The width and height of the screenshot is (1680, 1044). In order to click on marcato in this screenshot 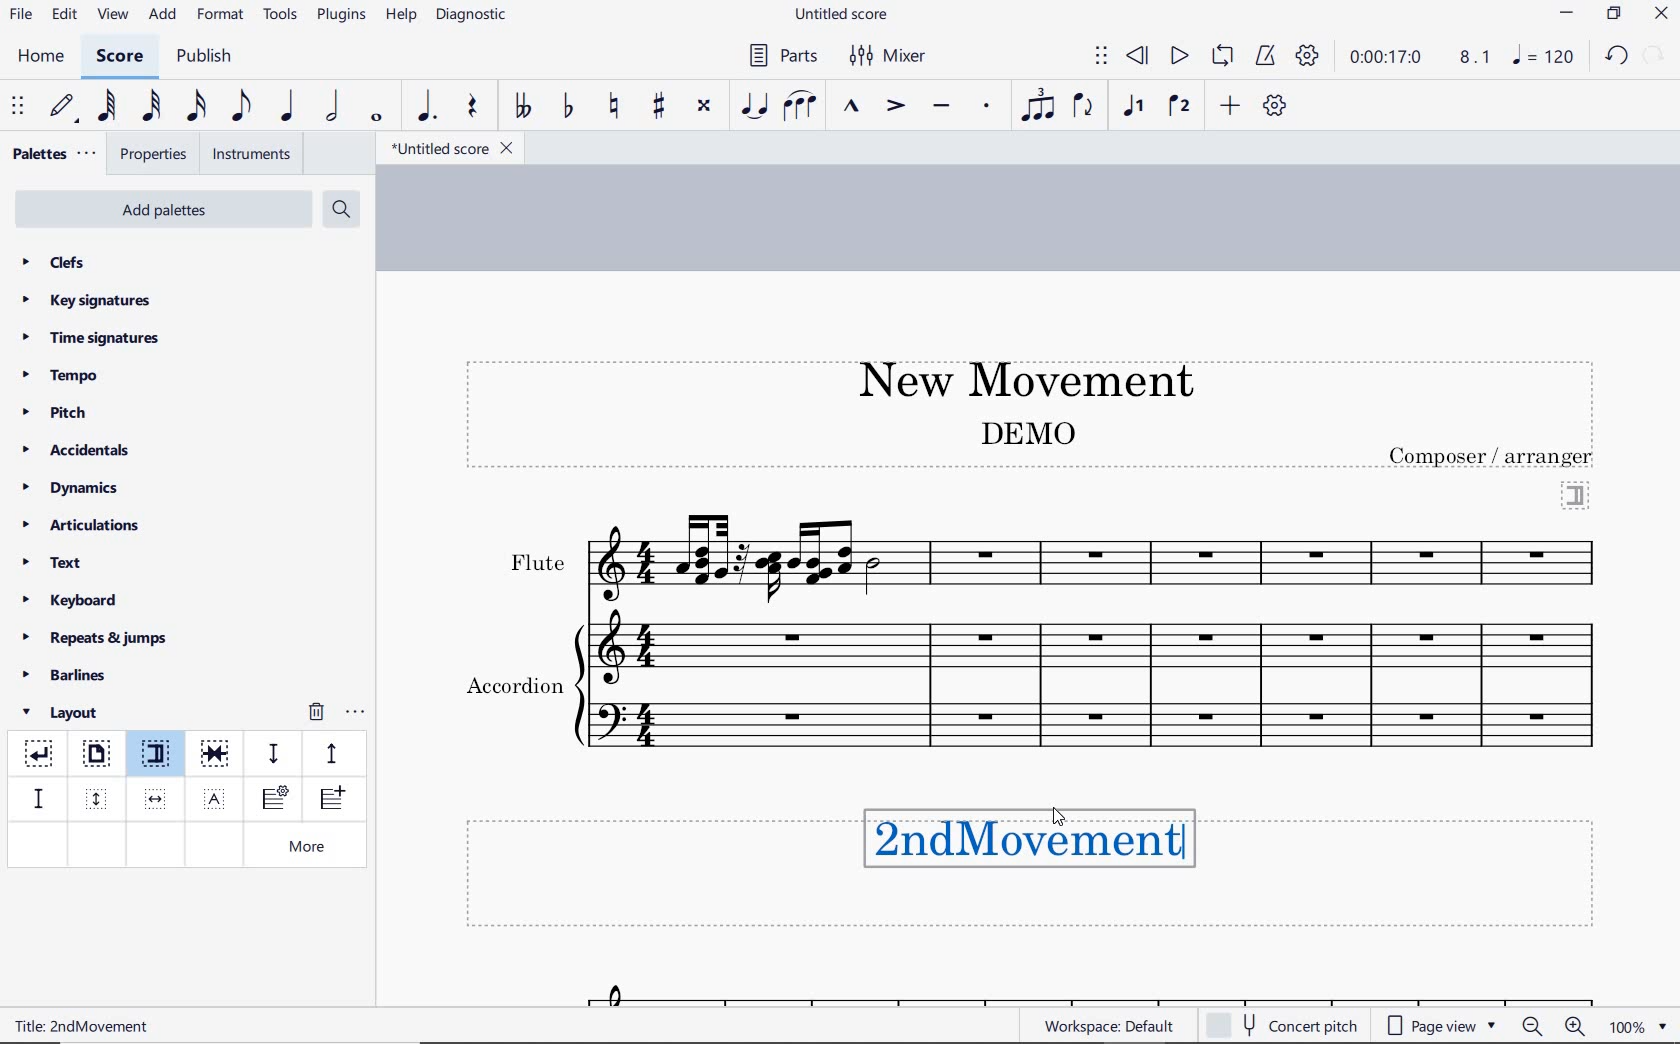, I will do `click(854, 108)`.